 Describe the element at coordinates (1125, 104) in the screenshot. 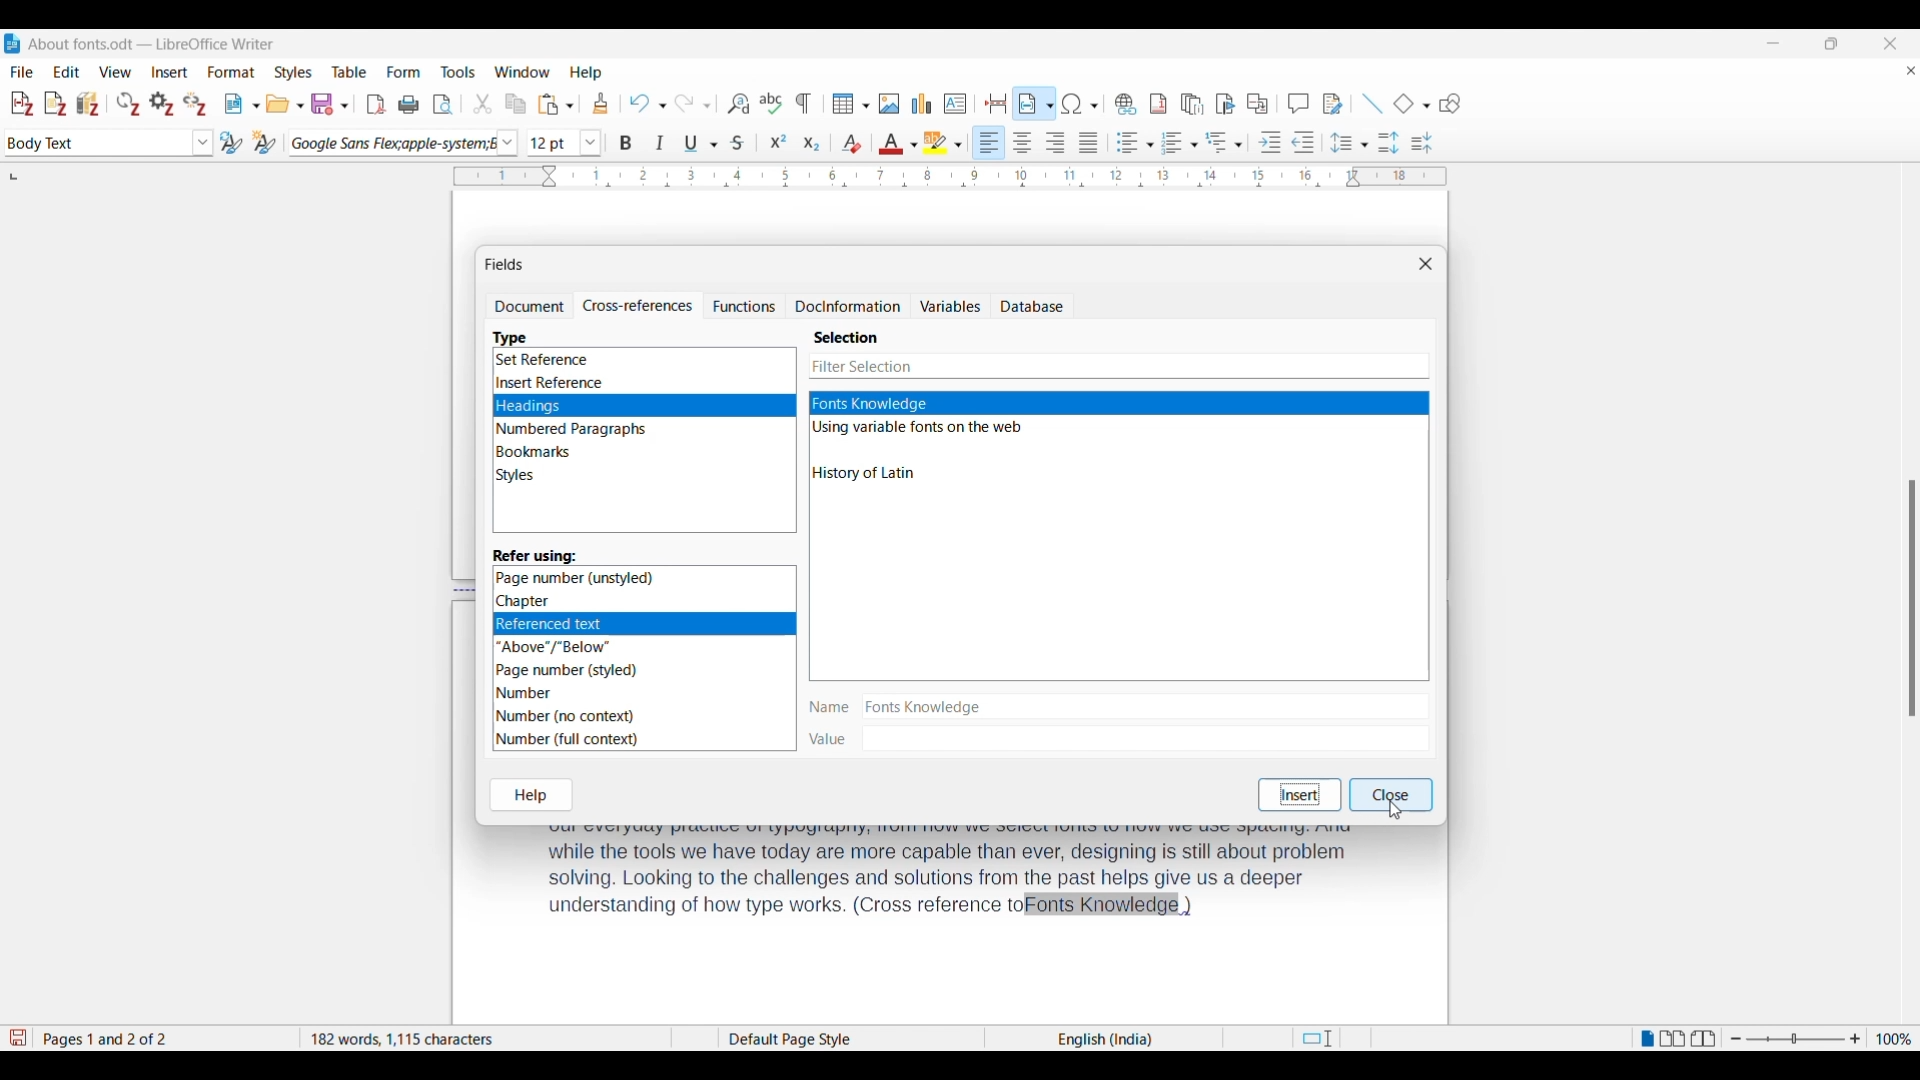

I see `Insert hyperlink` at that location.